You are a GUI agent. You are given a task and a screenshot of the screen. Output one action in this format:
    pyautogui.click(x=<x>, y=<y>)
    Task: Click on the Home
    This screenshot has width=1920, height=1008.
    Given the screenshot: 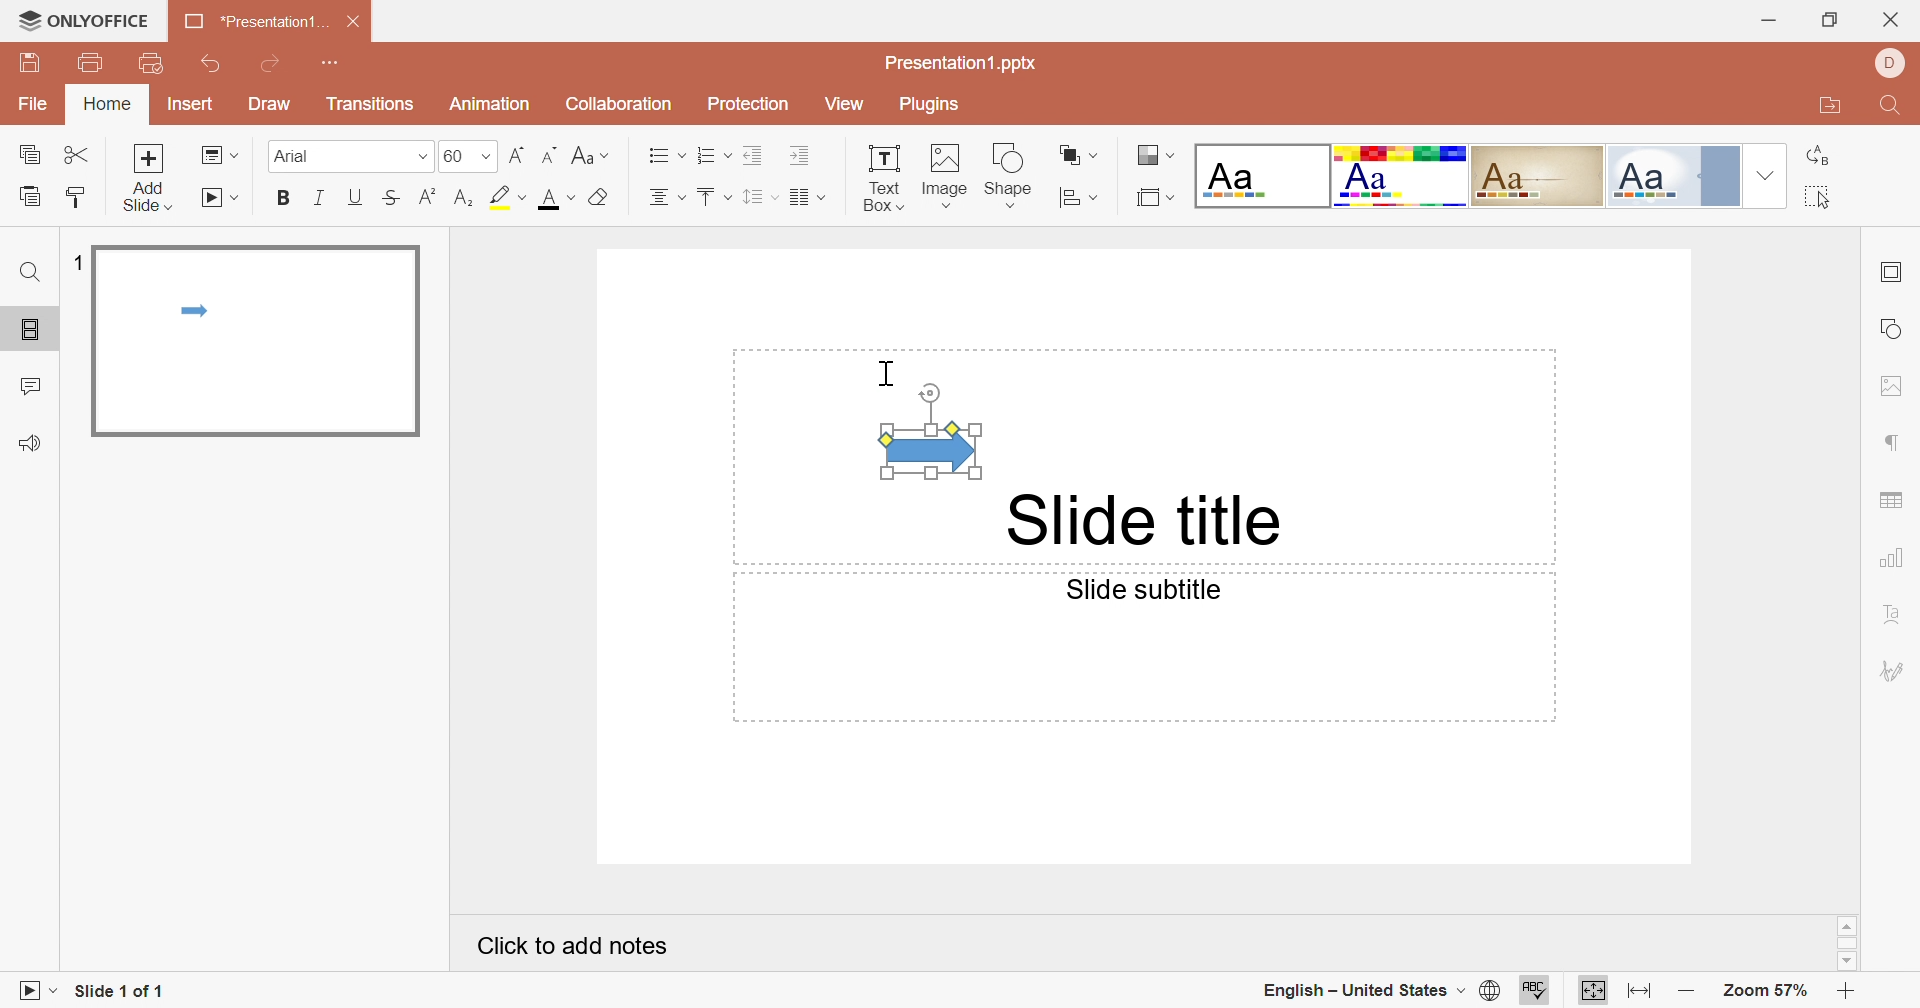 What is the action you would take?
    pyautogui.click(x=105, y=103)
    